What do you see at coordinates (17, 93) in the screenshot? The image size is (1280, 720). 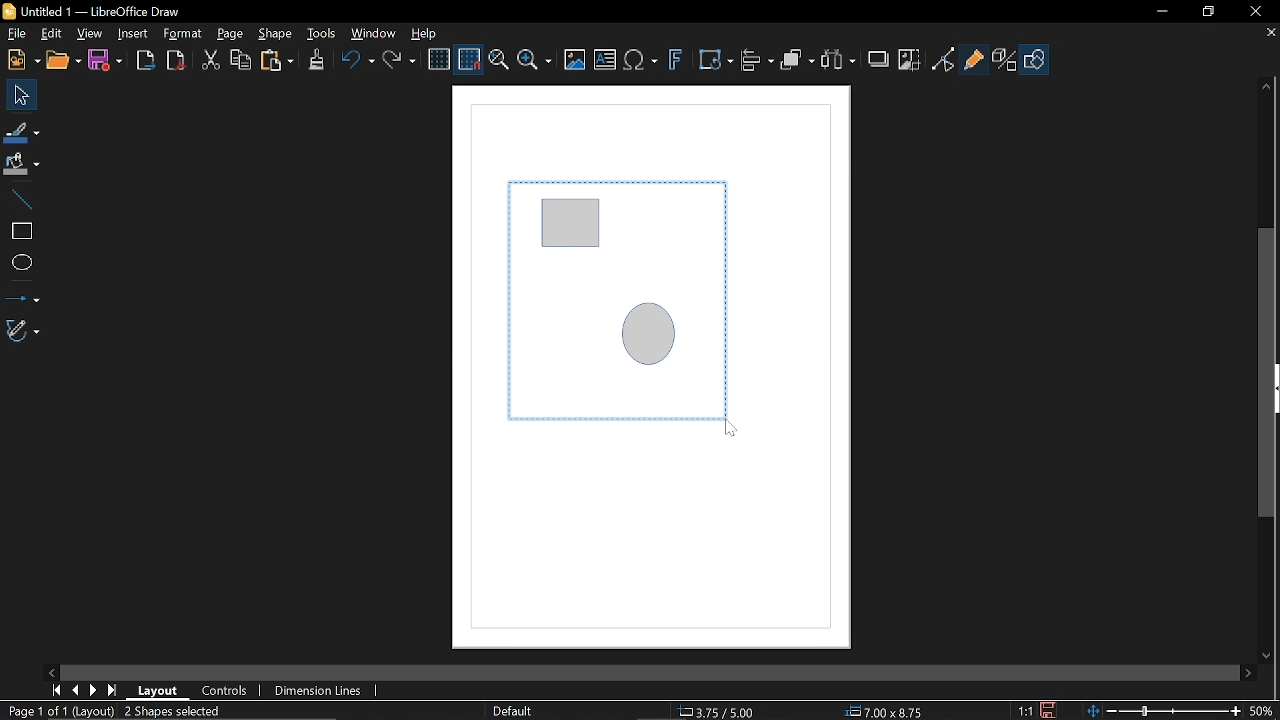 I see `Select` at bounding box center [17, 93].